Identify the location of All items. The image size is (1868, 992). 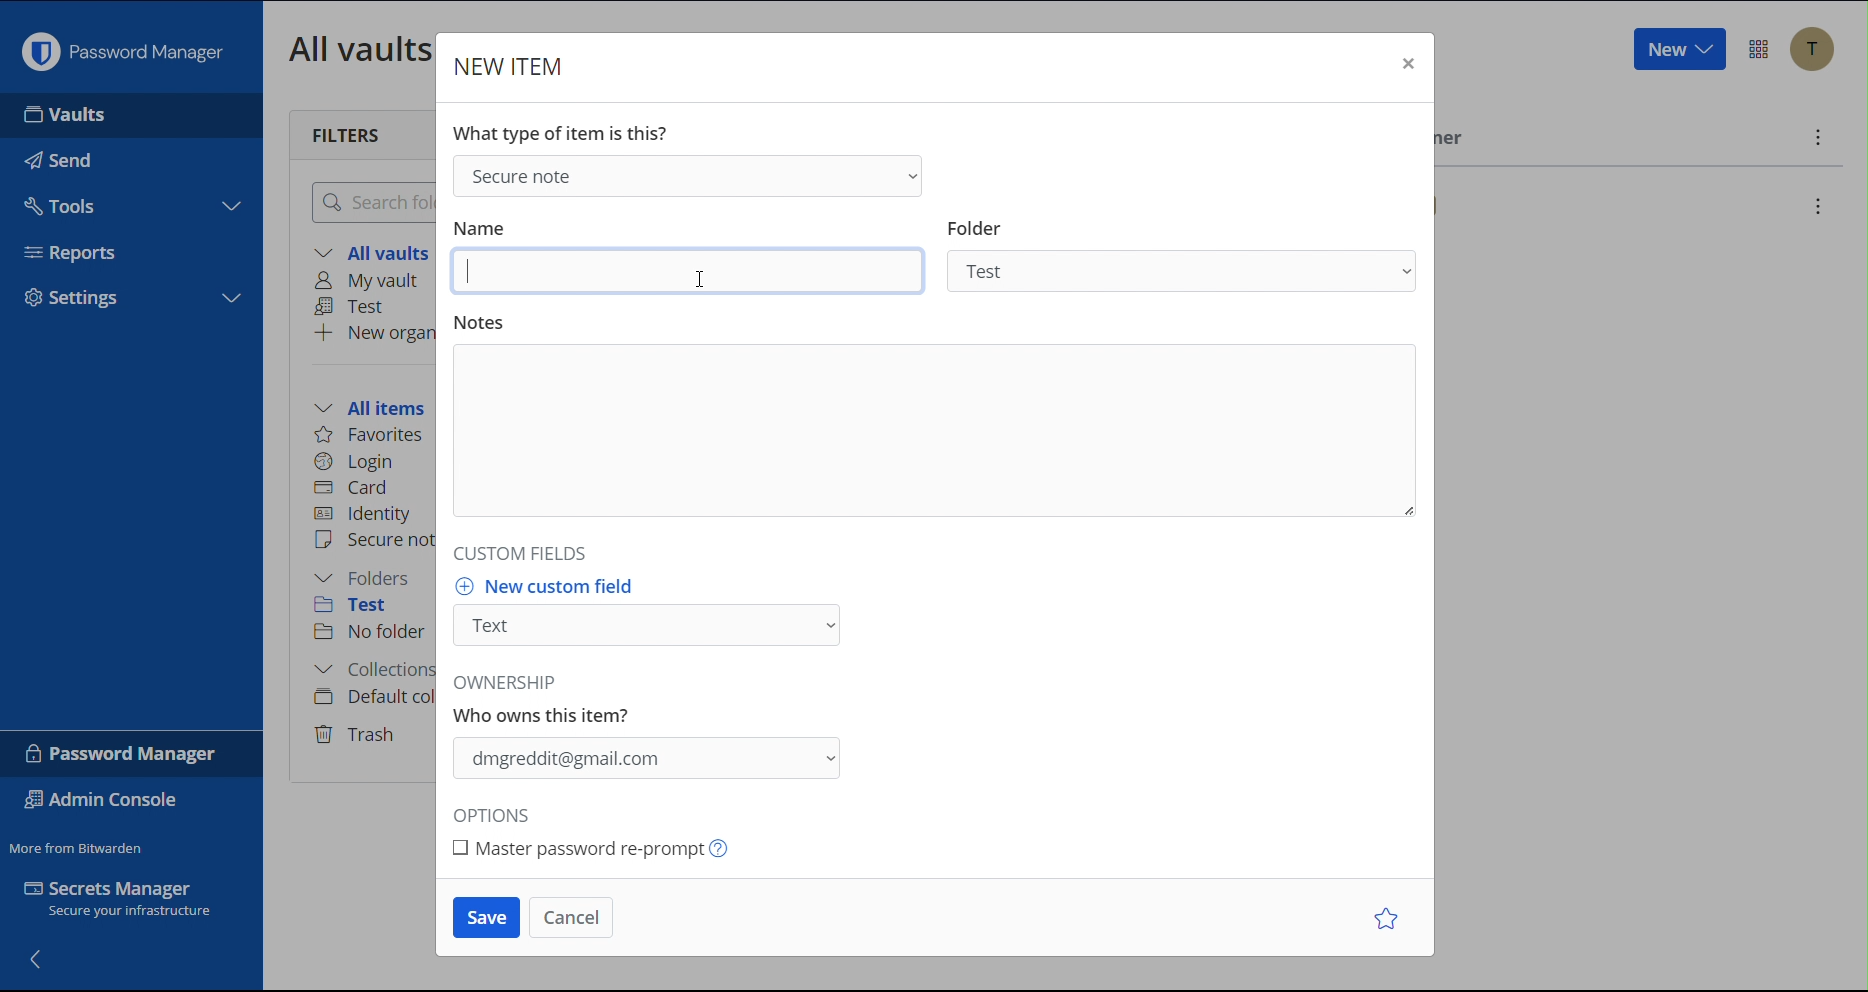
(376, 405).